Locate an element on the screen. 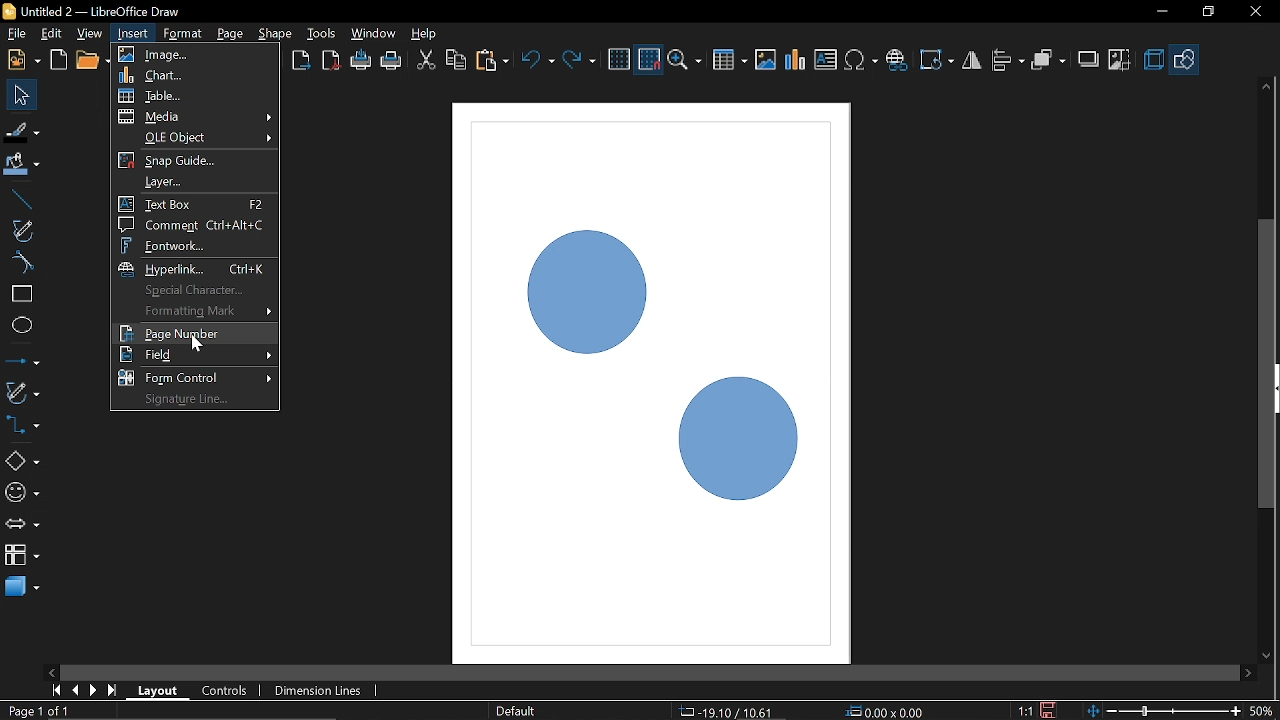  fontwork is located at coordinates (194, 244).